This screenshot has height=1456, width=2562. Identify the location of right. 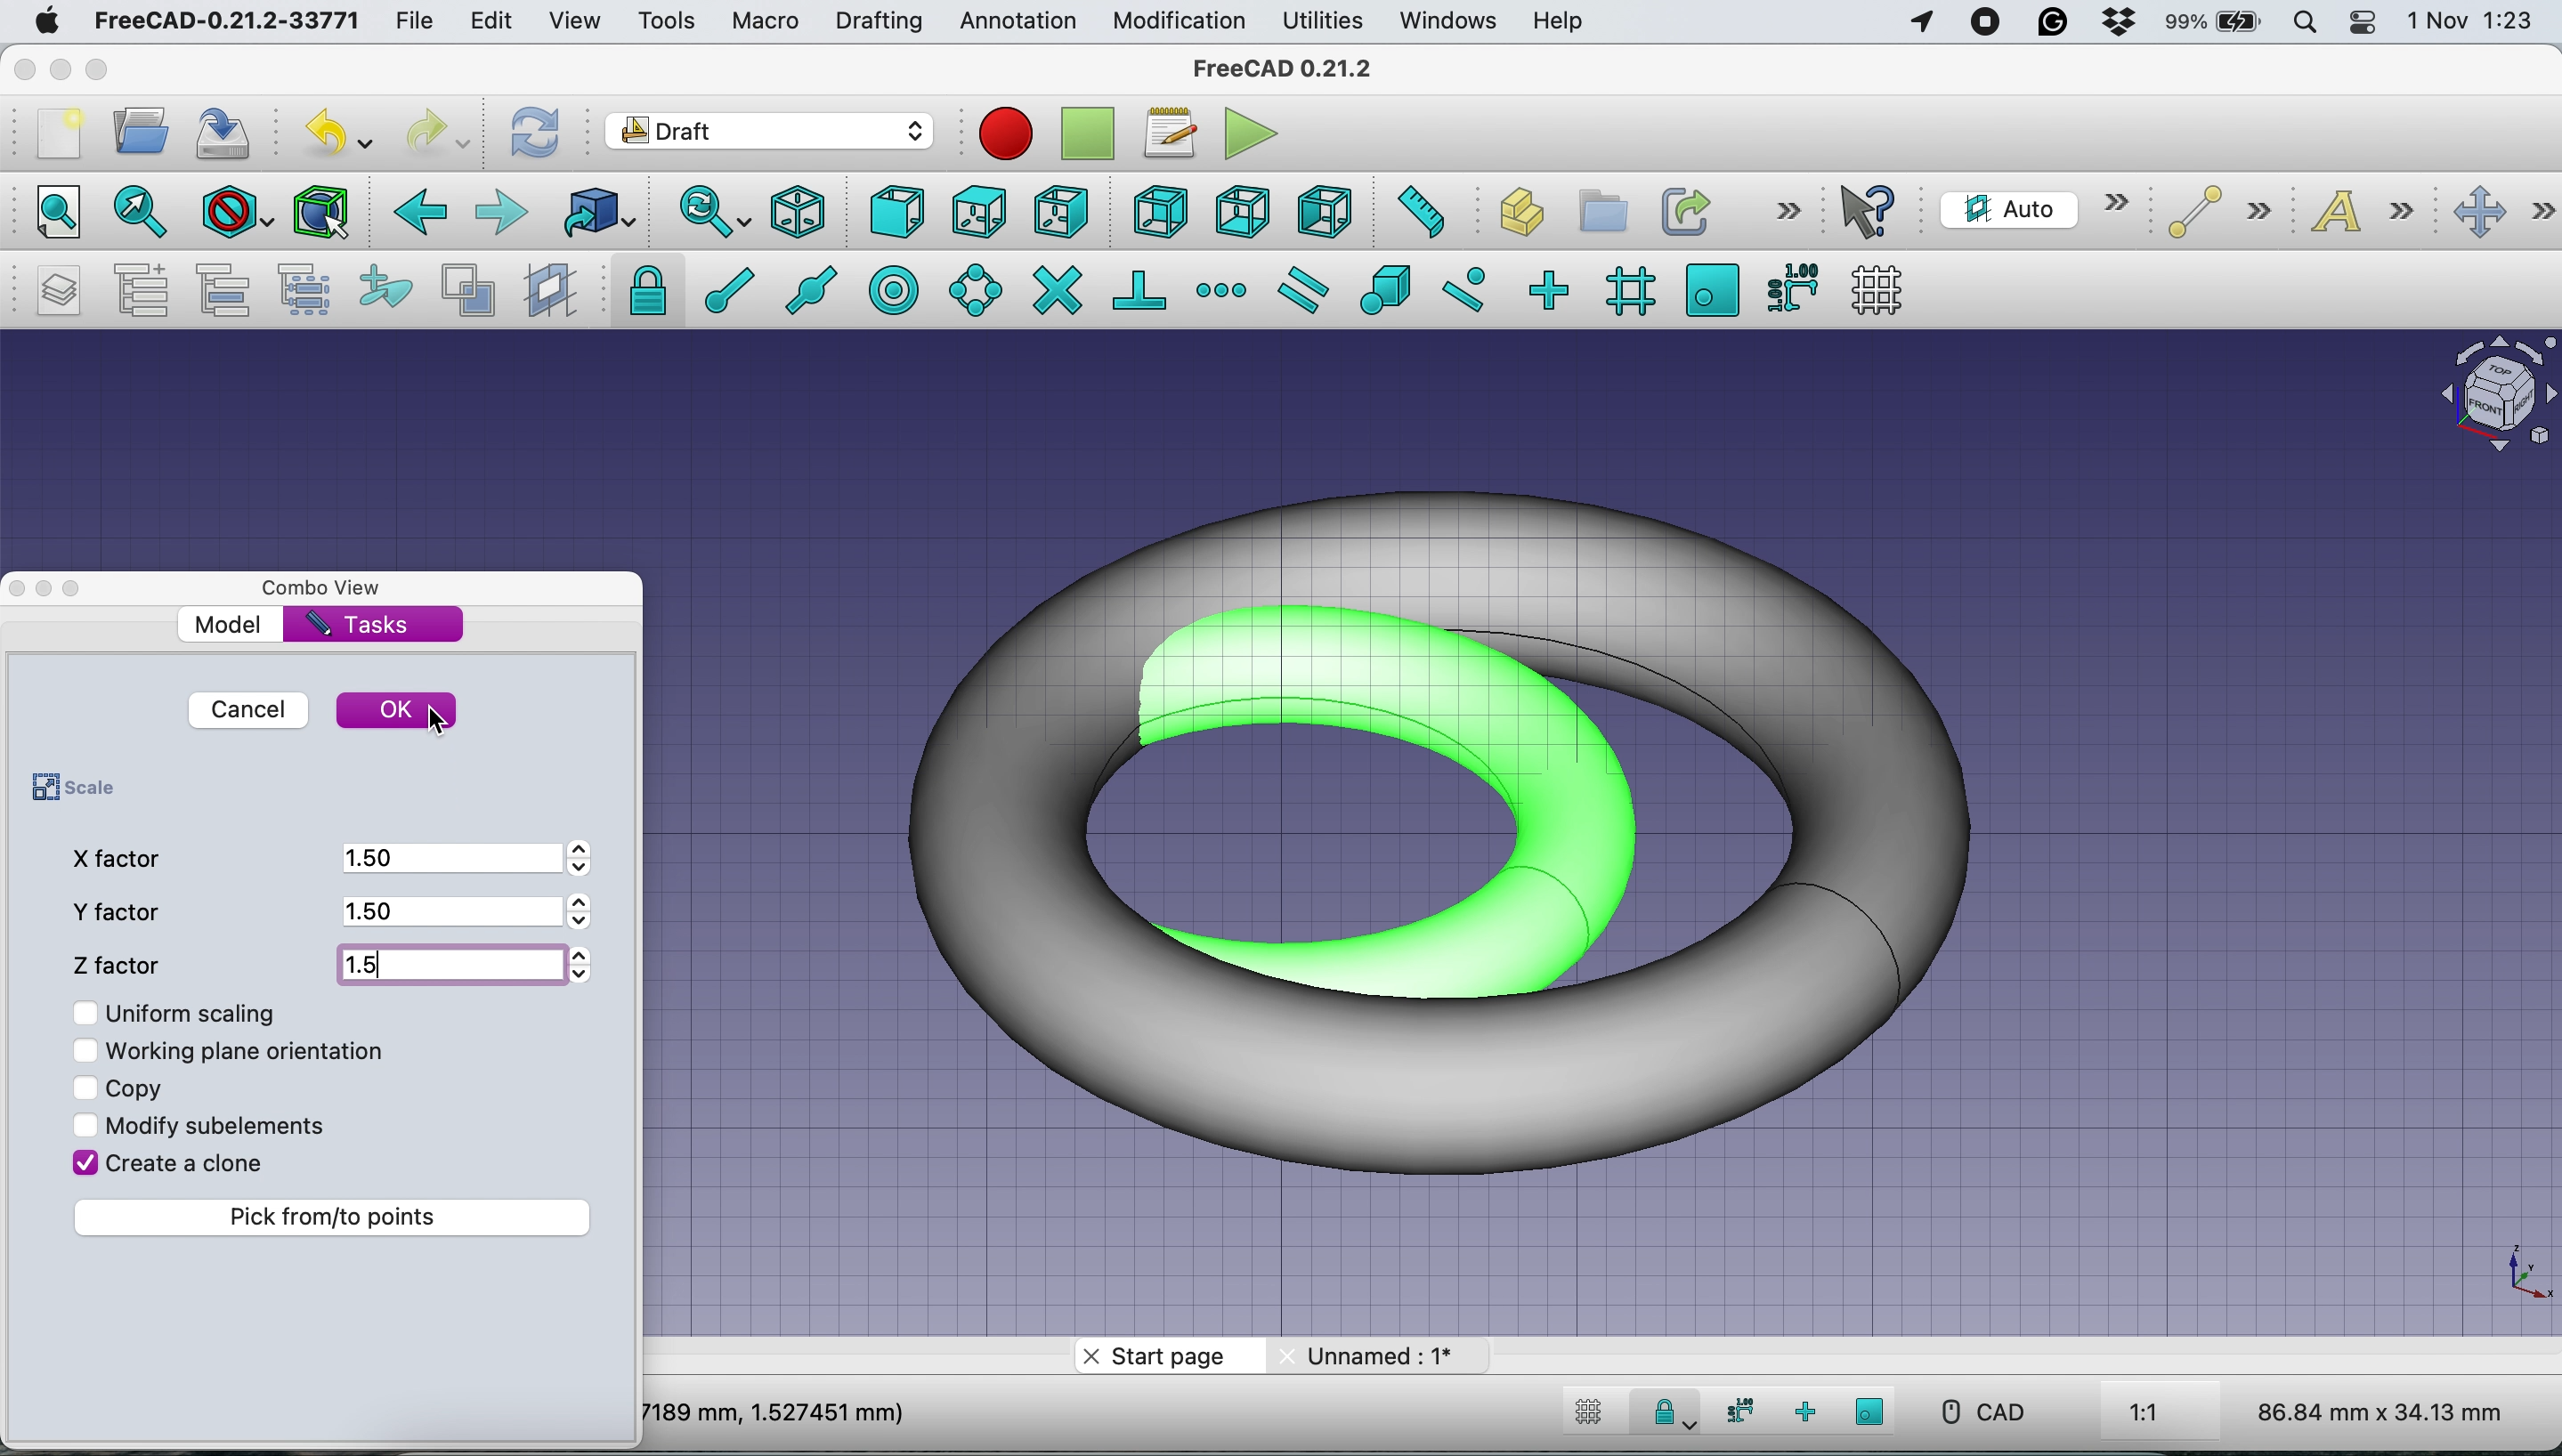
(1059, 215).